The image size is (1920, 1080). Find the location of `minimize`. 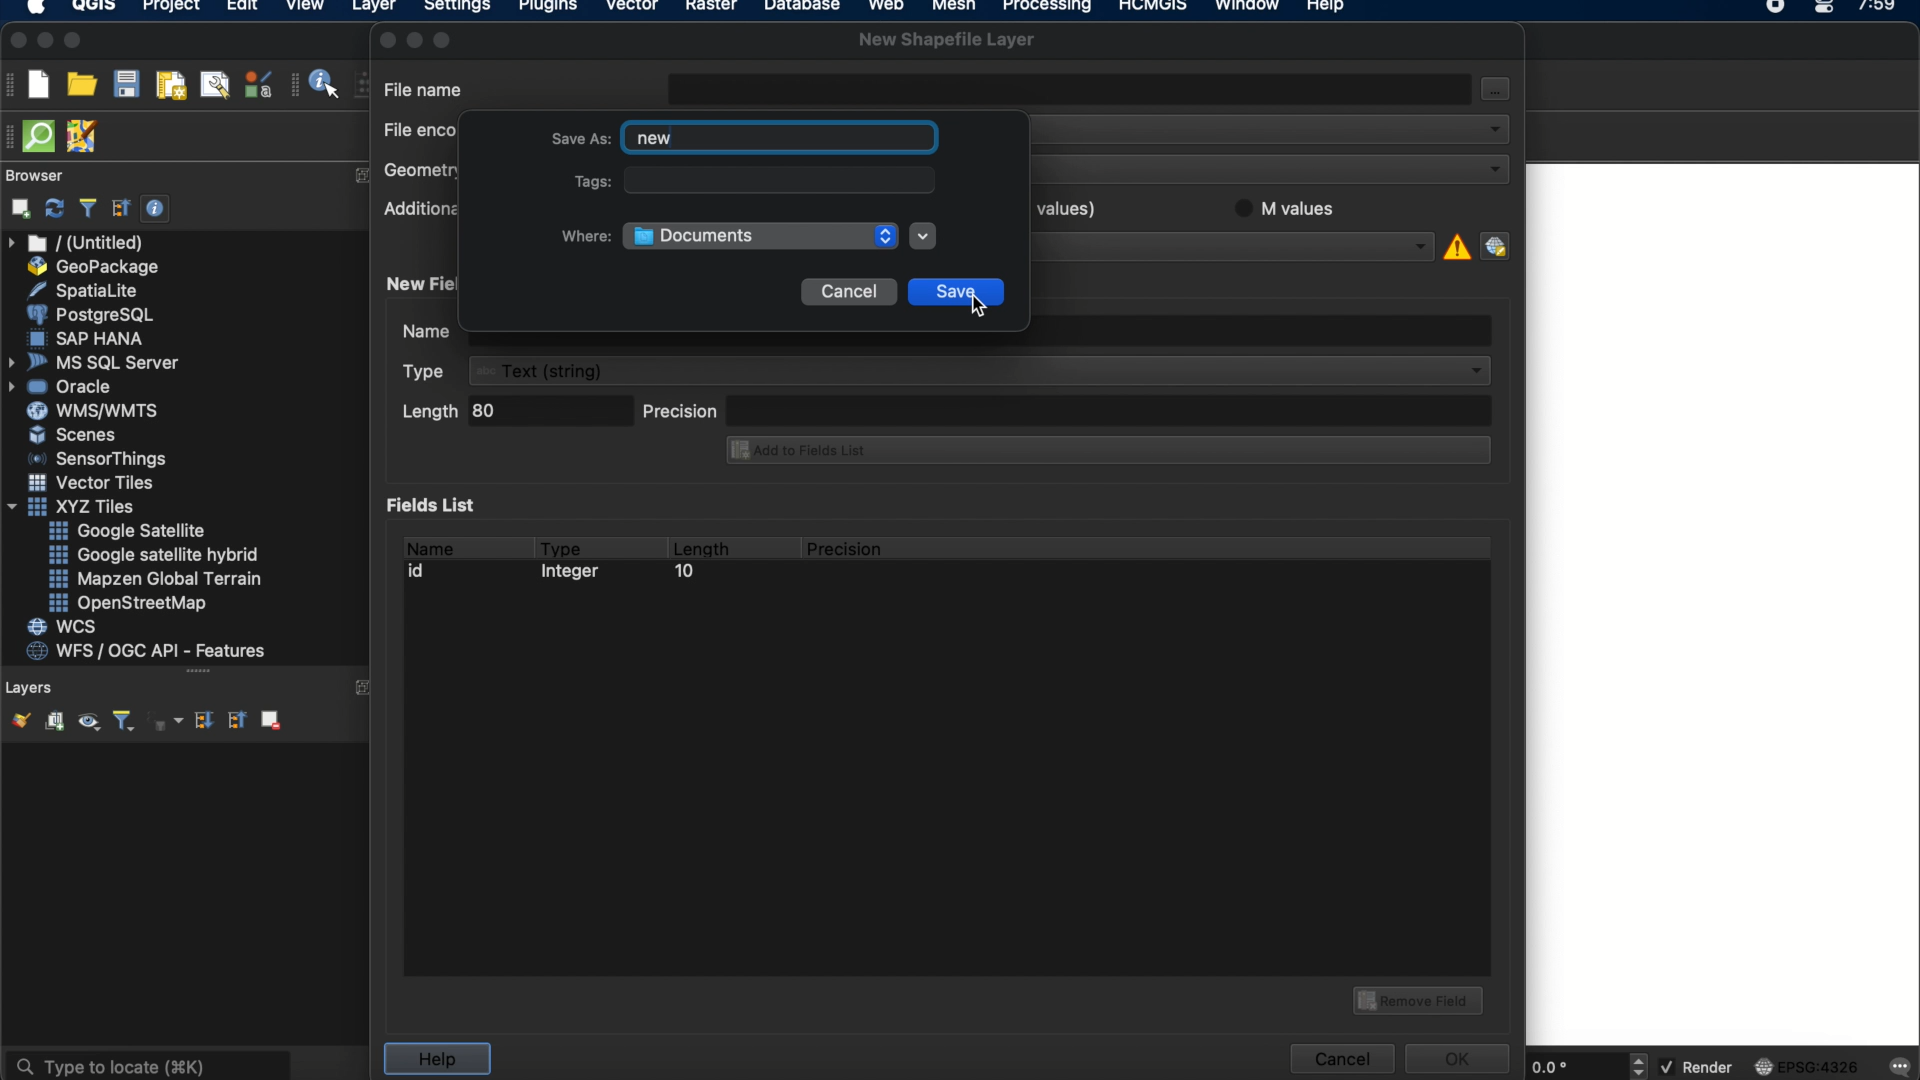

minimize is located at coordinates (45, 41).